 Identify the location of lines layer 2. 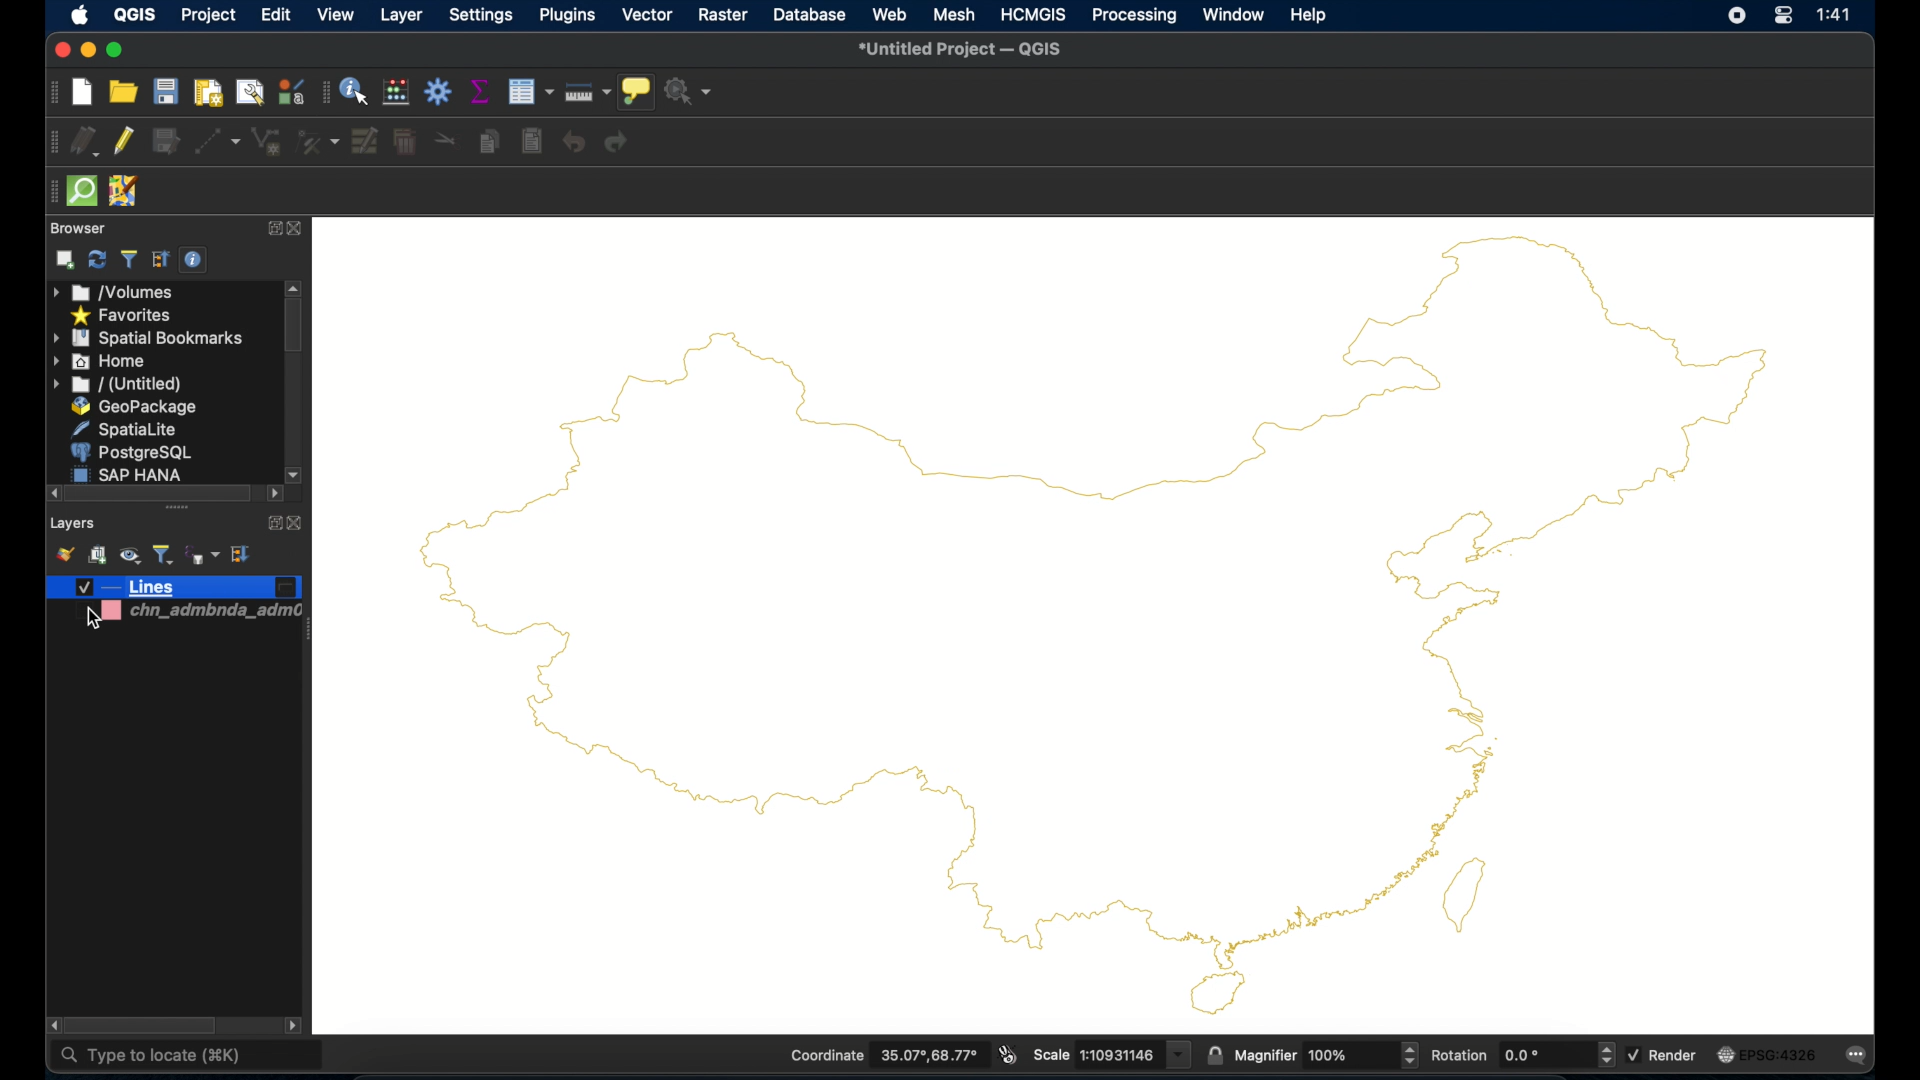
(174, 588).